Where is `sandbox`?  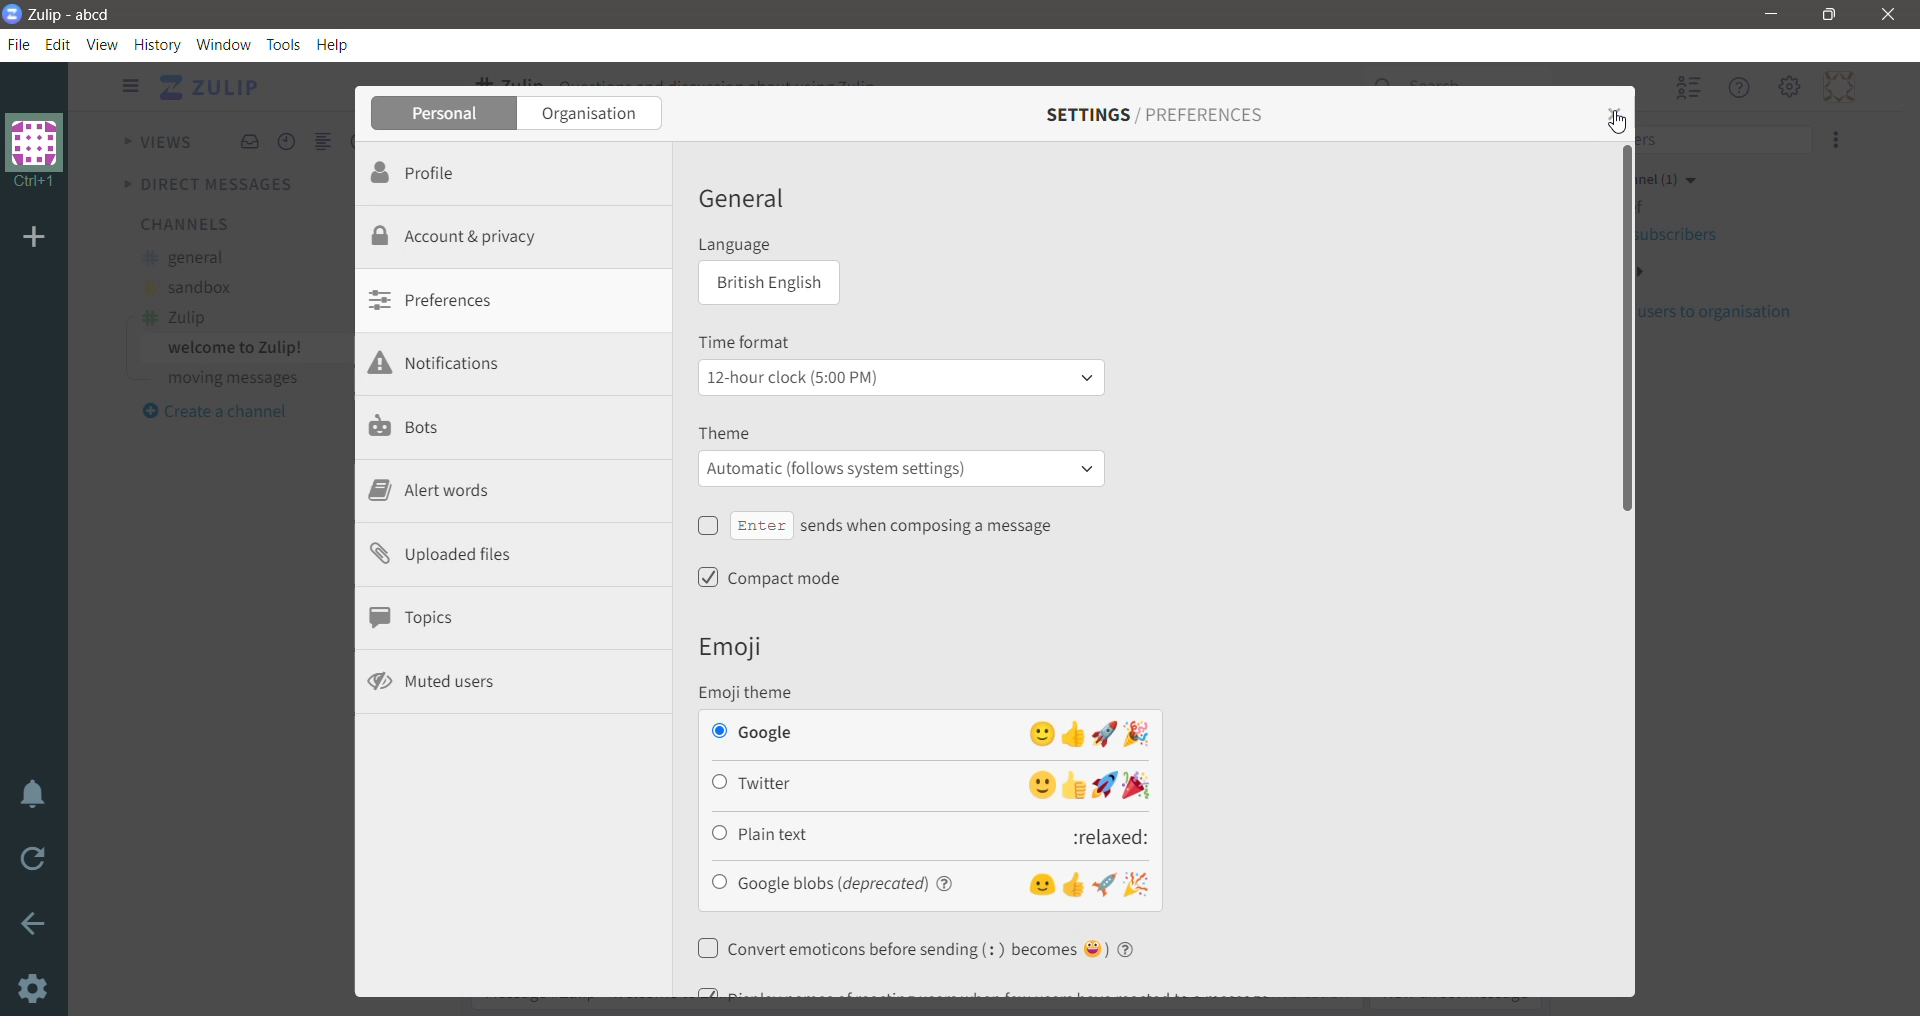
sandbox is located at coordinates (186, 289).